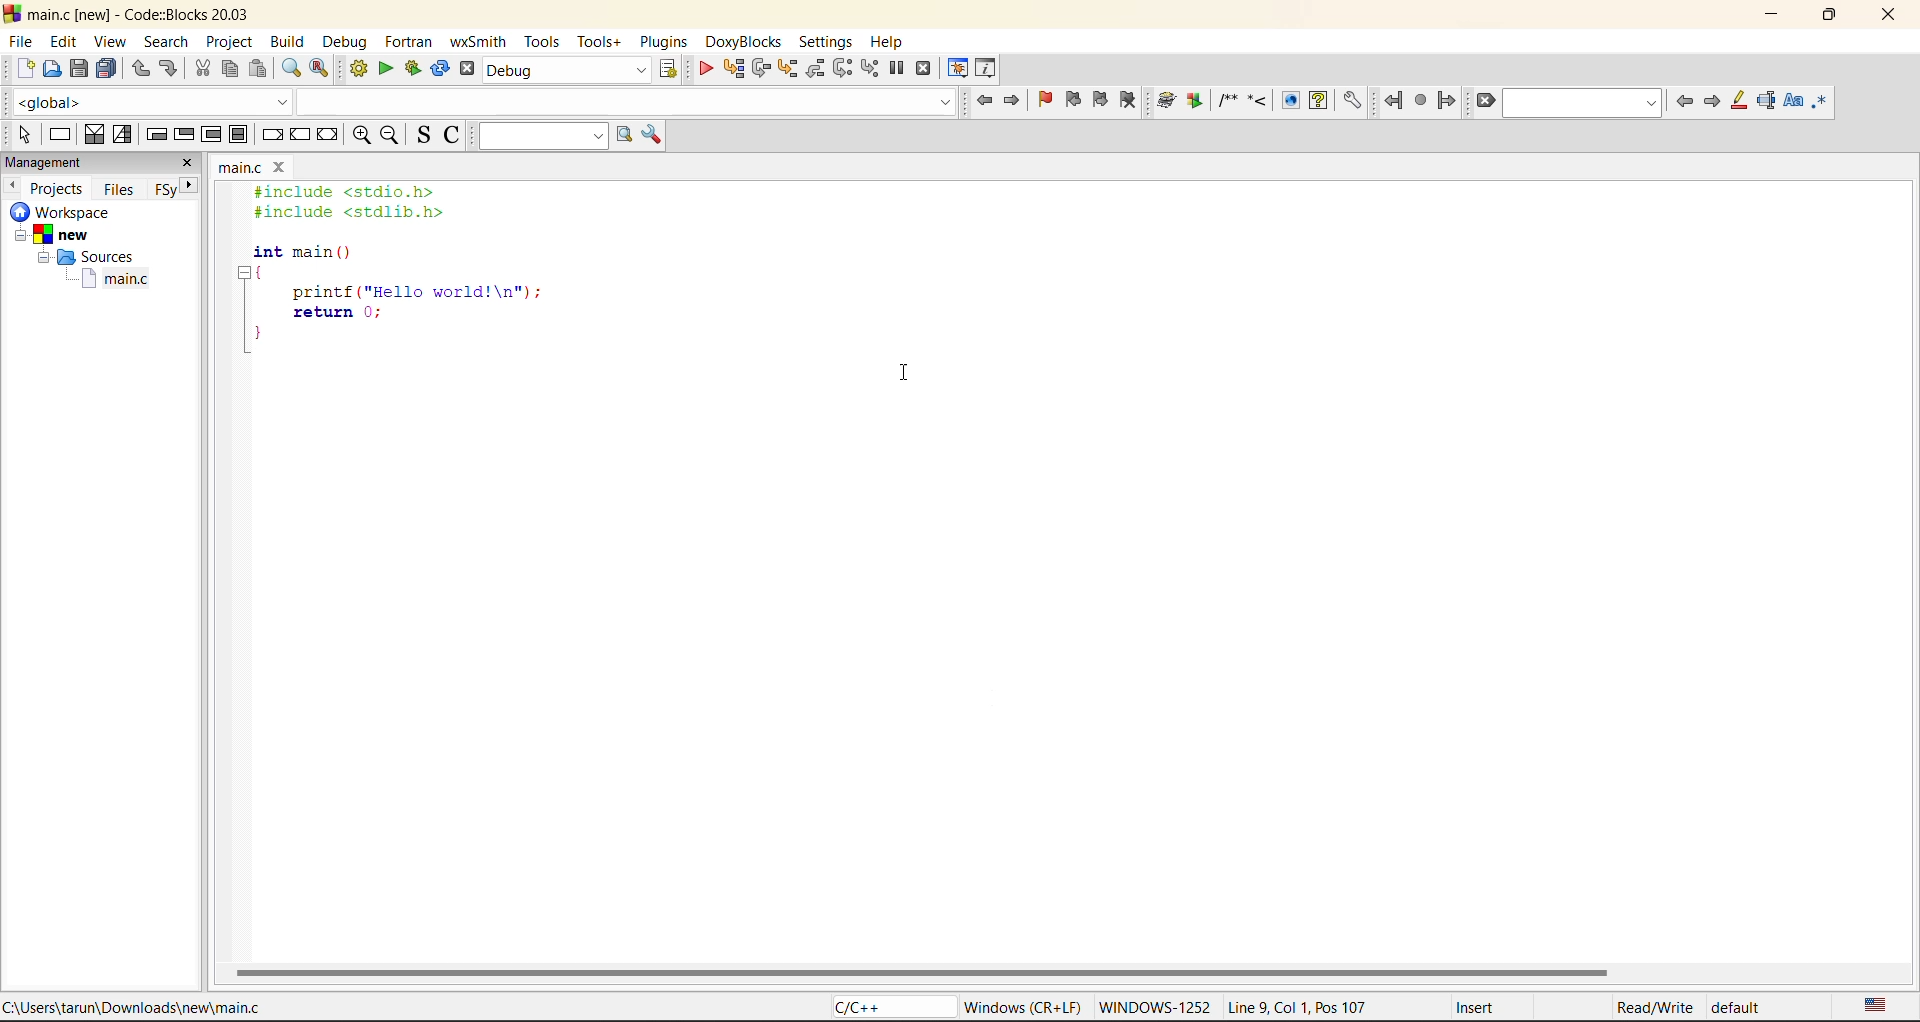 This screenshot has width=1920, height=1022. I want to click on toggle bookmark, so click(1047, 99).